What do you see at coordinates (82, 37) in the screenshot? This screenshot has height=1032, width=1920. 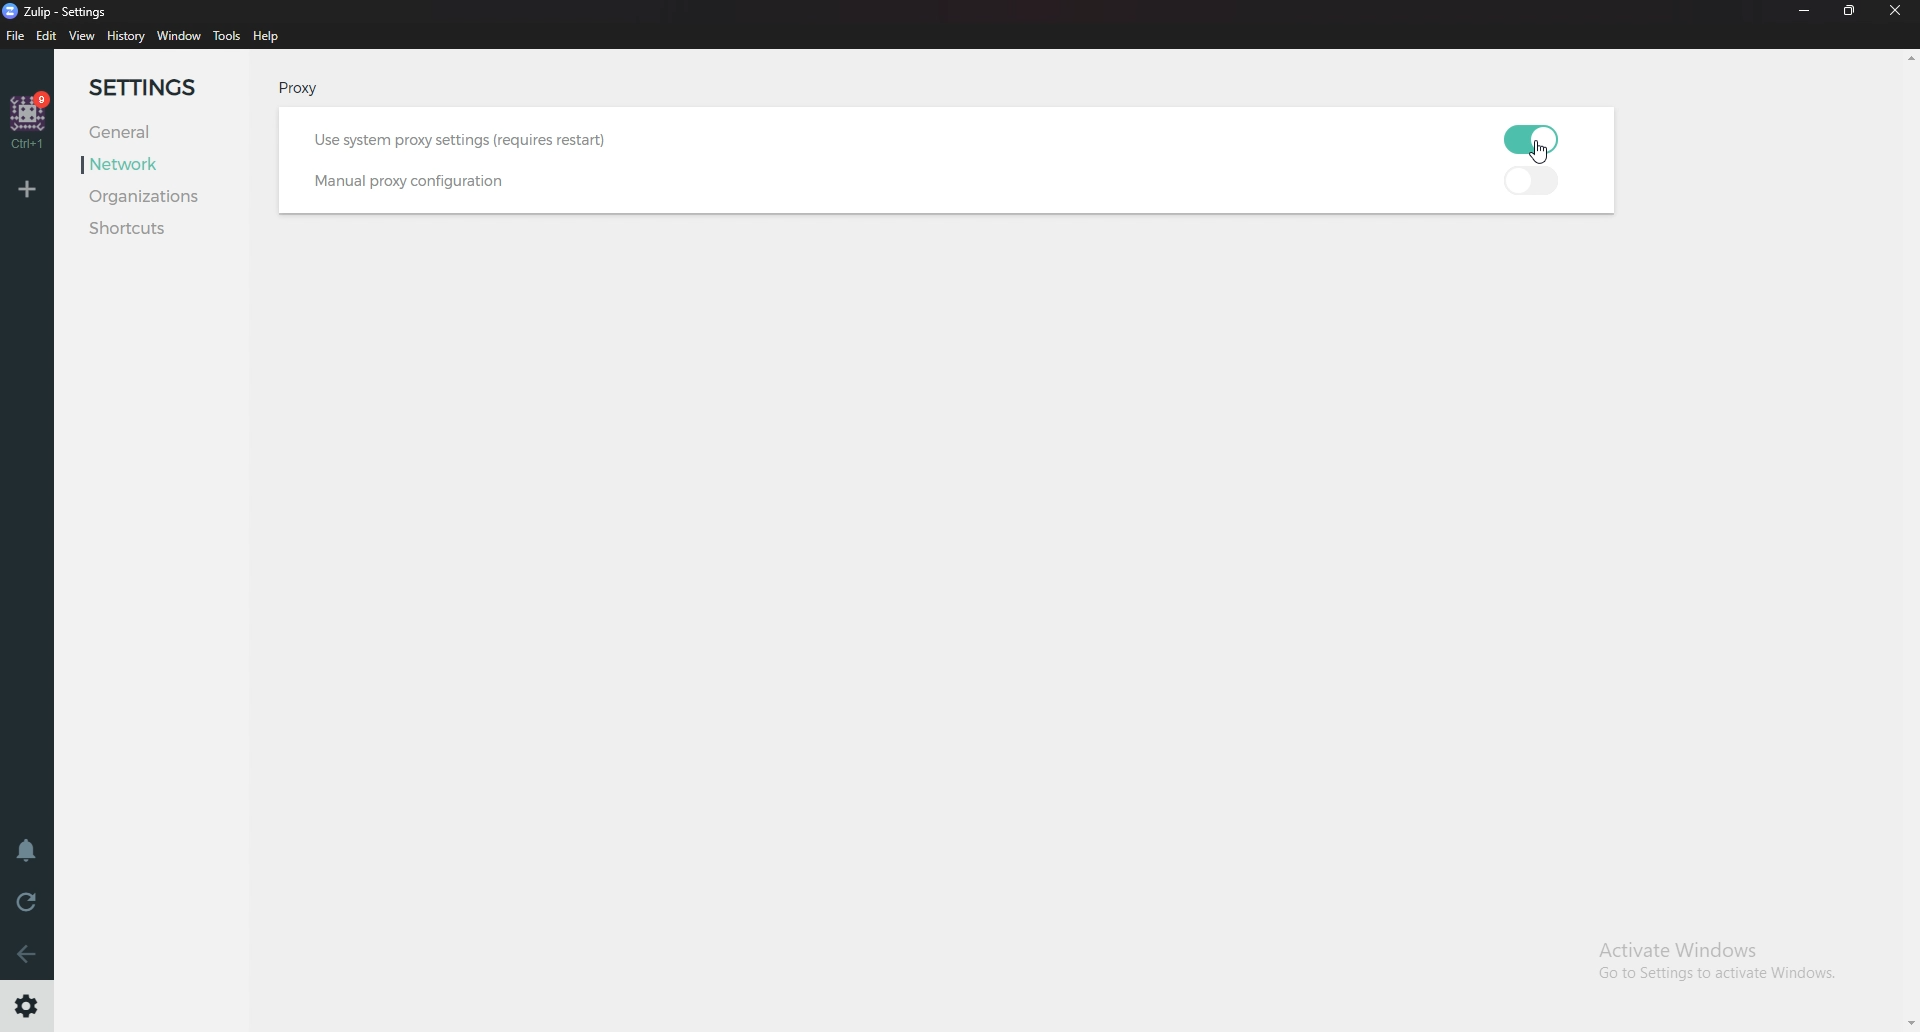 I see `view` at bounding box center [82, 37].